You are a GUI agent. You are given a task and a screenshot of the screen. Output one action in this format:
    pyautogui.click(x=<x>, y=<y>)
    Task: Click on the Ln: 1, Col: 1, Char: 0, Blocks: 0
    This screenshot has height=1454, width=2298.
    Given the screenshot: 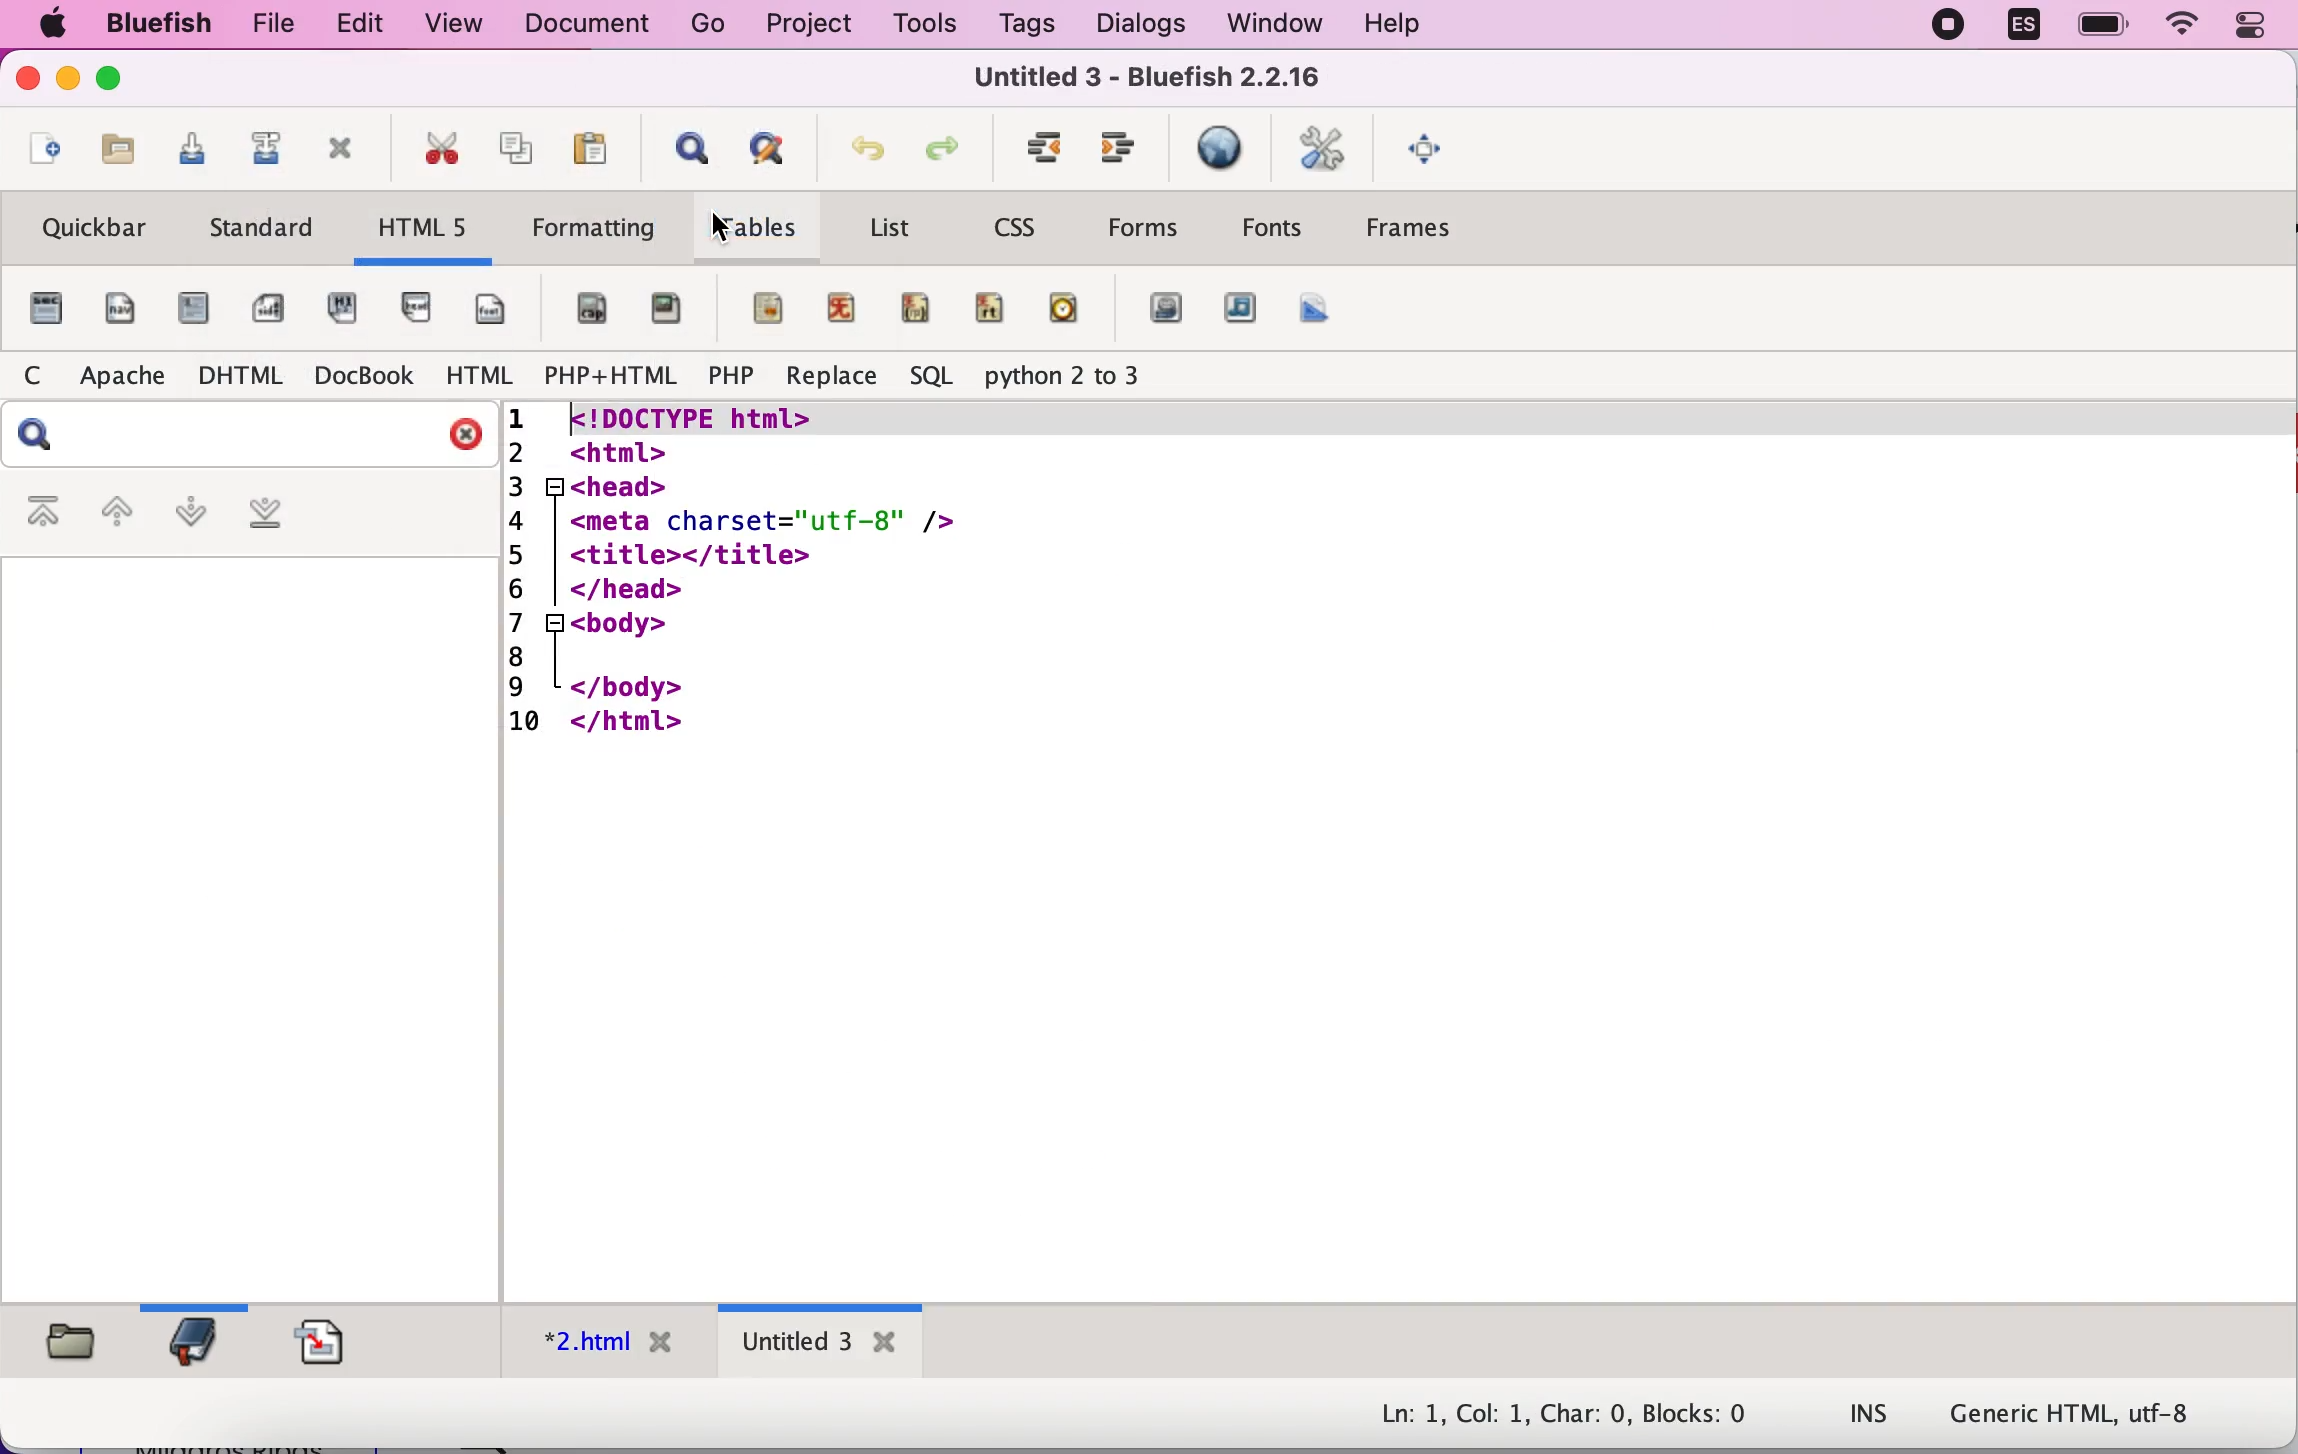 What is the action you would take?
    pyautogui.click(x=1580, y=1416)
    